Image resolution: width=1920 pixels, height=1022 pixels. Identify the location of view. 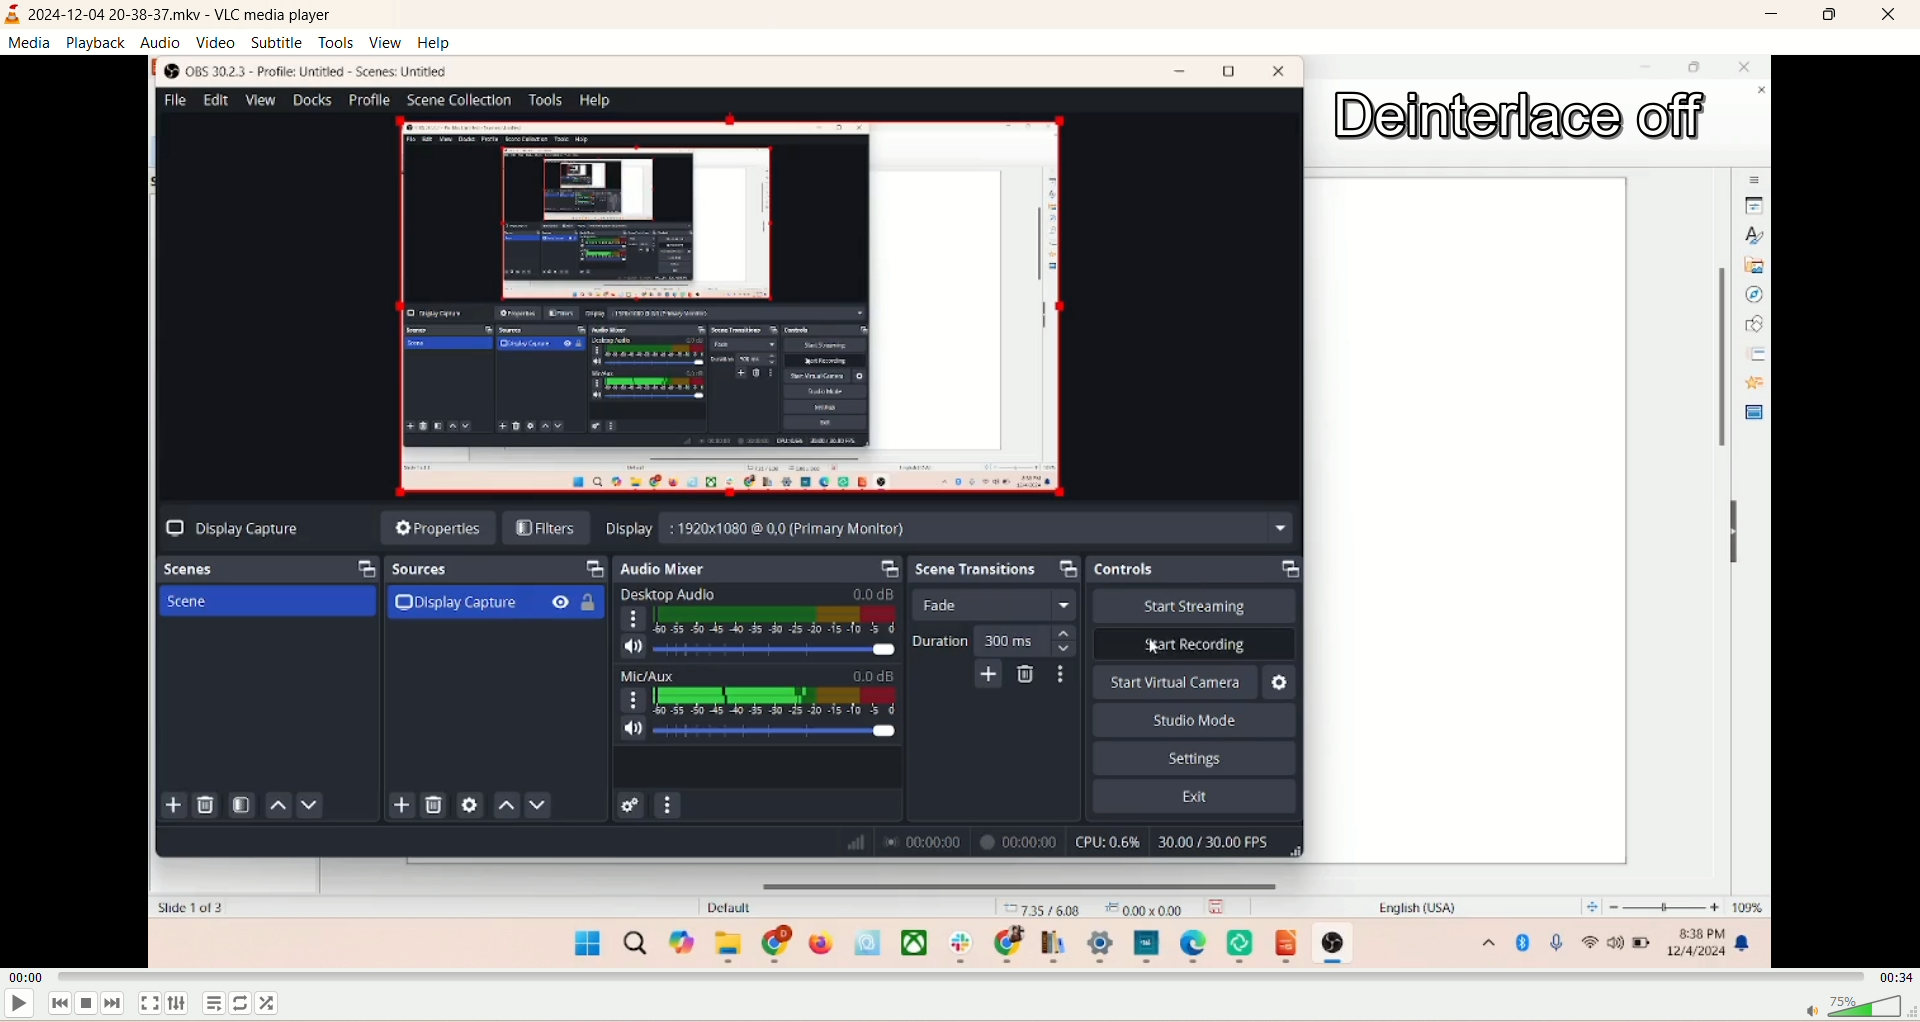
(385, 42).